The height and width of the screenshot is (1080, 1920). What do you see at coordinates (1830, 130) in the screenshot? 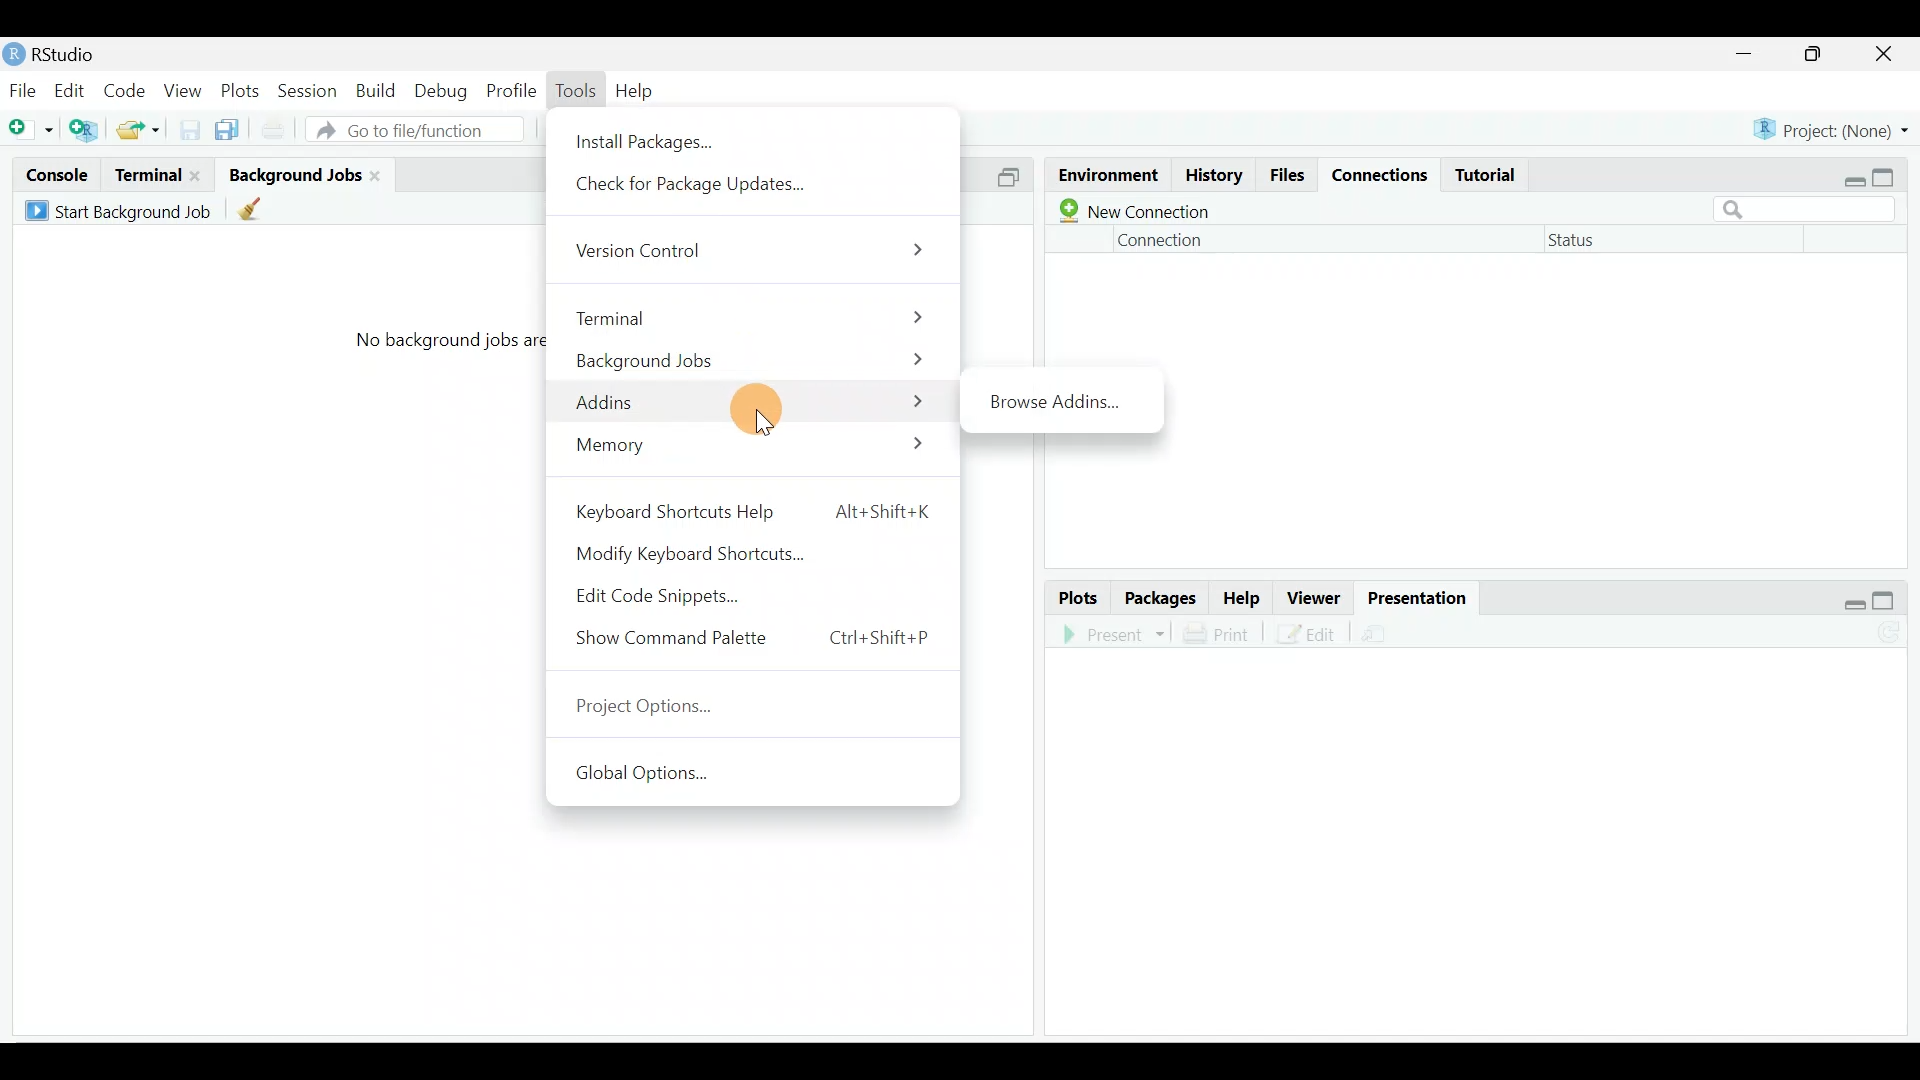
I see `Project (None)` at bounding box center [1830, 130].